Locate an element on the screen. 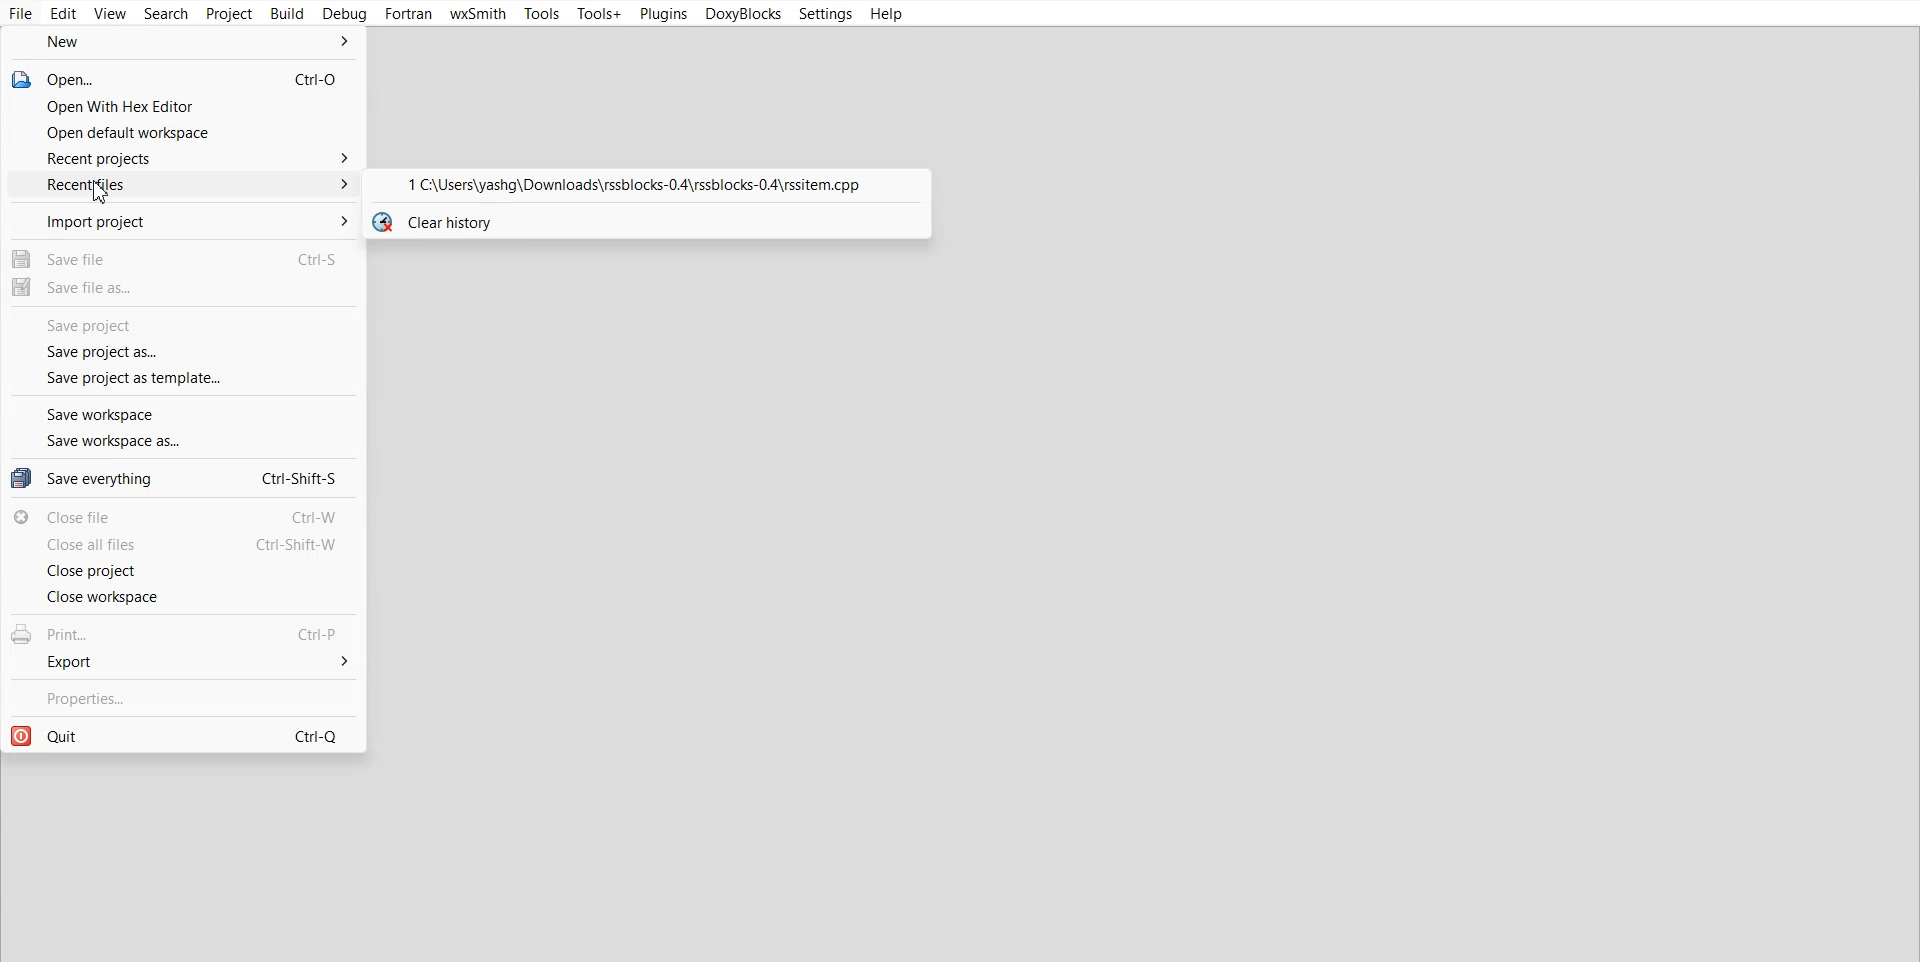 This screenshot has height=962, width=1920. Clear History is located at coordinates (645, 222).